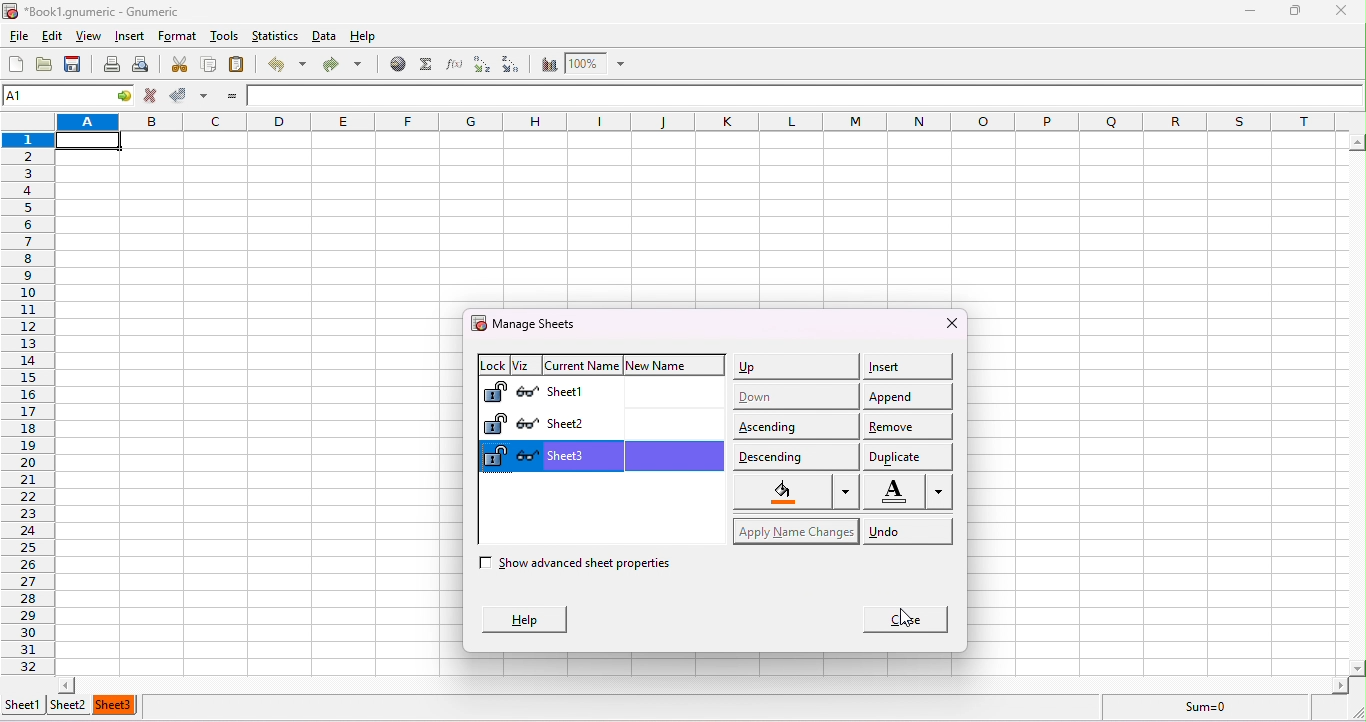 The width and height of the screenshot is (1366, 722). What do you see at coordinates (277, 36) in the screenshot?
I see `statistics` at bounding box center [277, 36].